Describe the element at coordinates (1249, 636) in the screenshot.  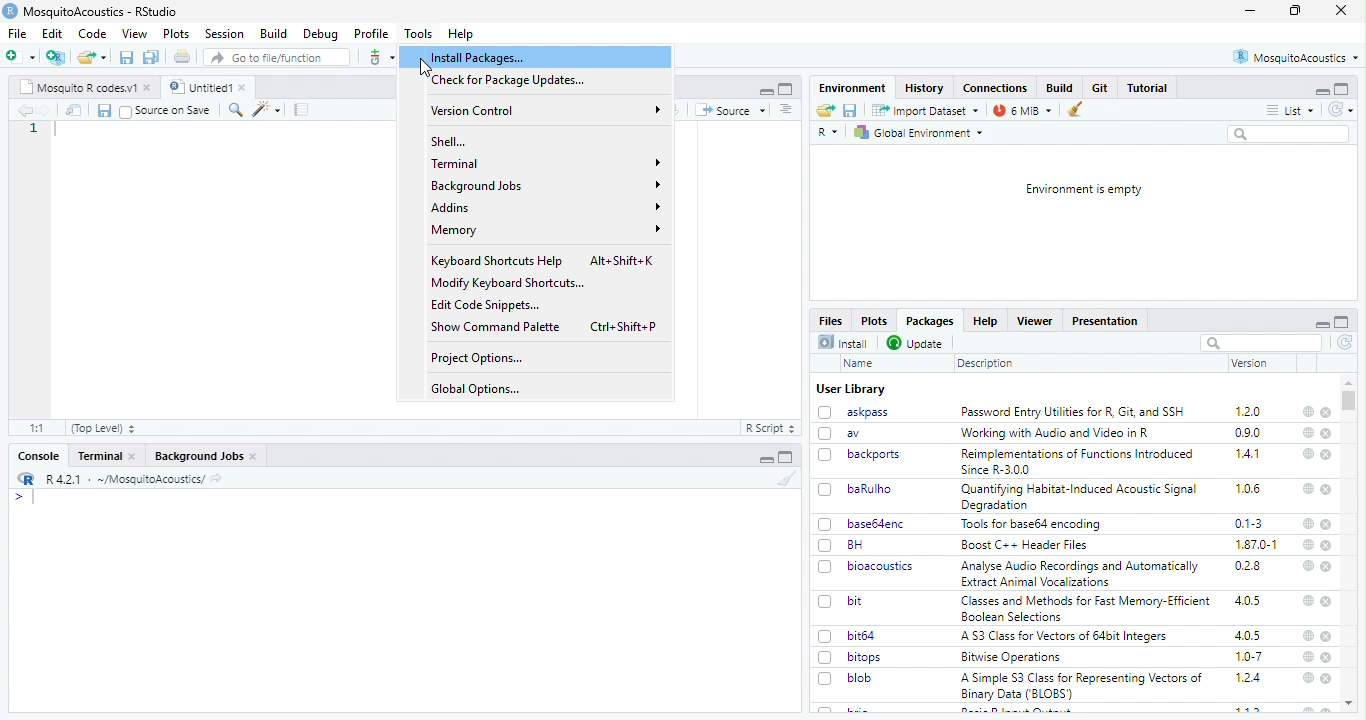
I see `405` at that location.